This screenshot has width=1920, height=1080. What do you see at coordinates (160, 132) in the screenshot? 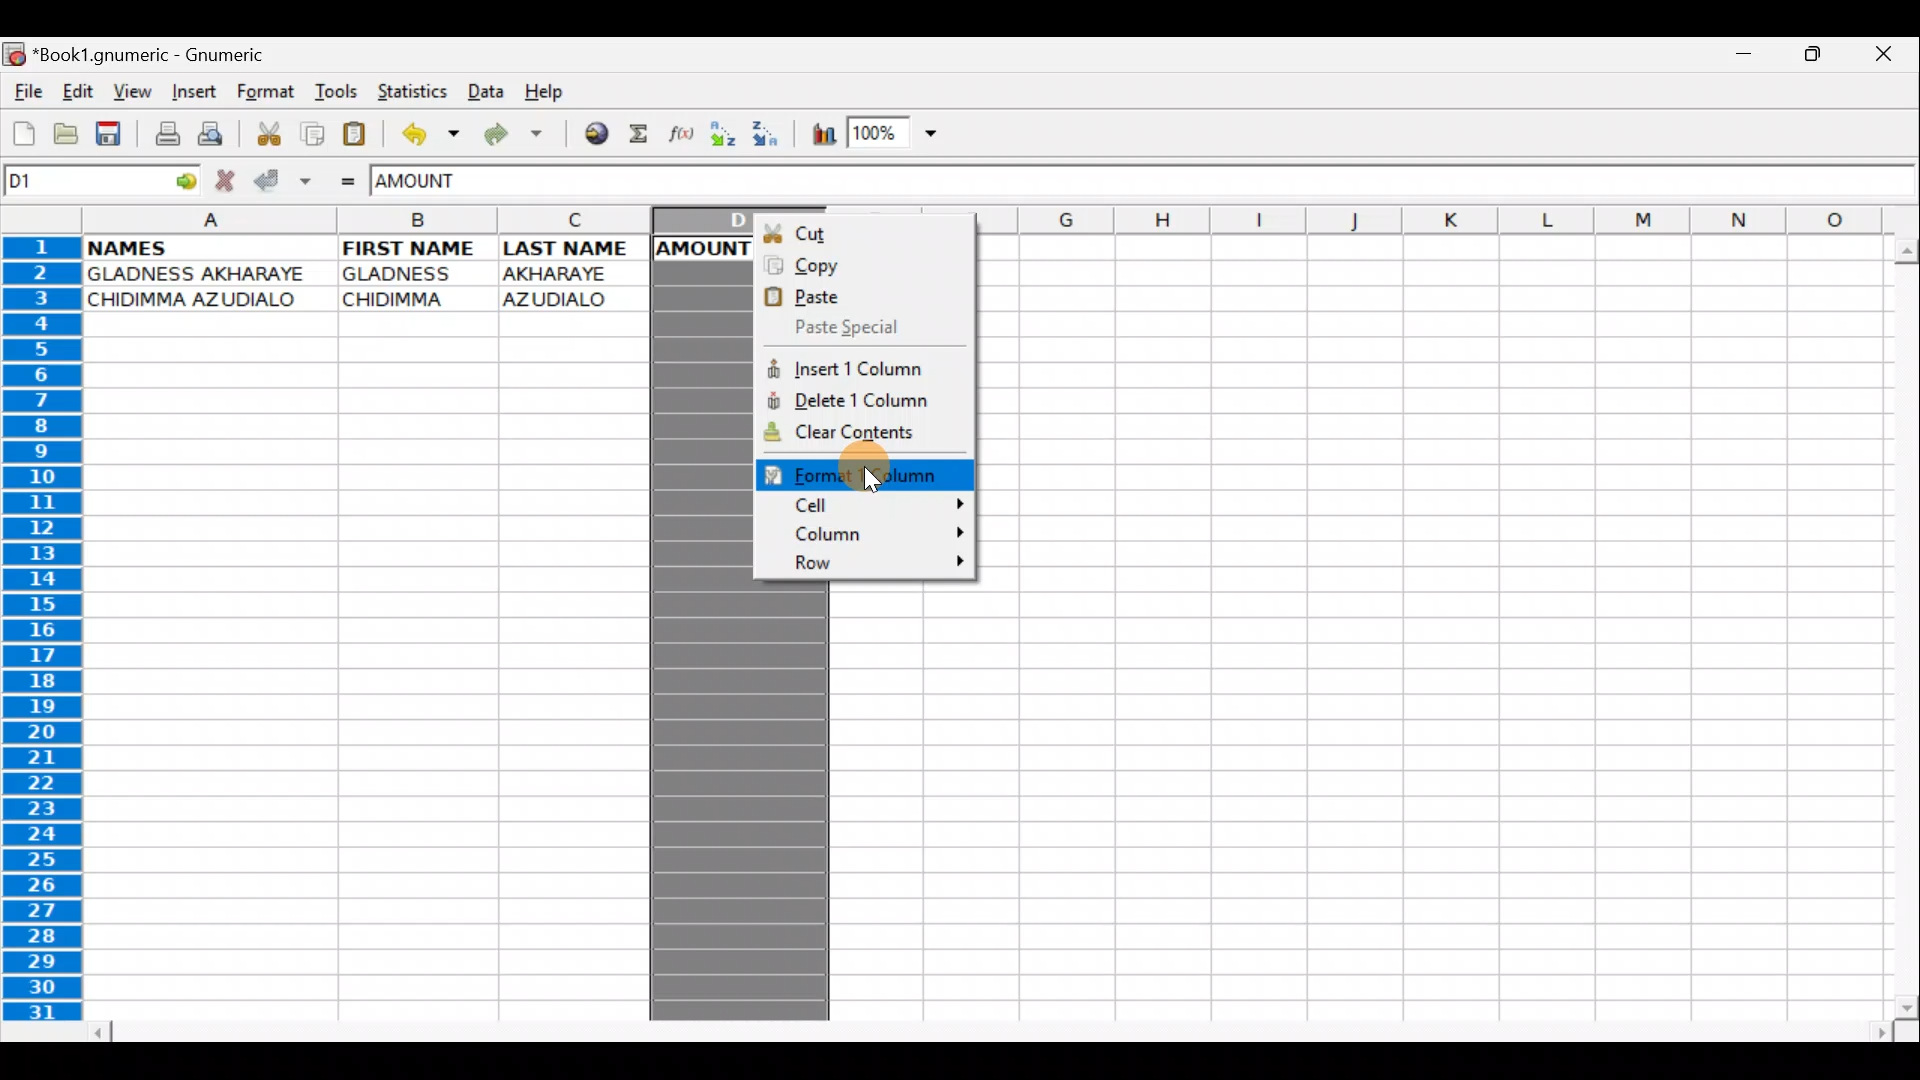
I see `Print file` at bounding box center [160, 132].